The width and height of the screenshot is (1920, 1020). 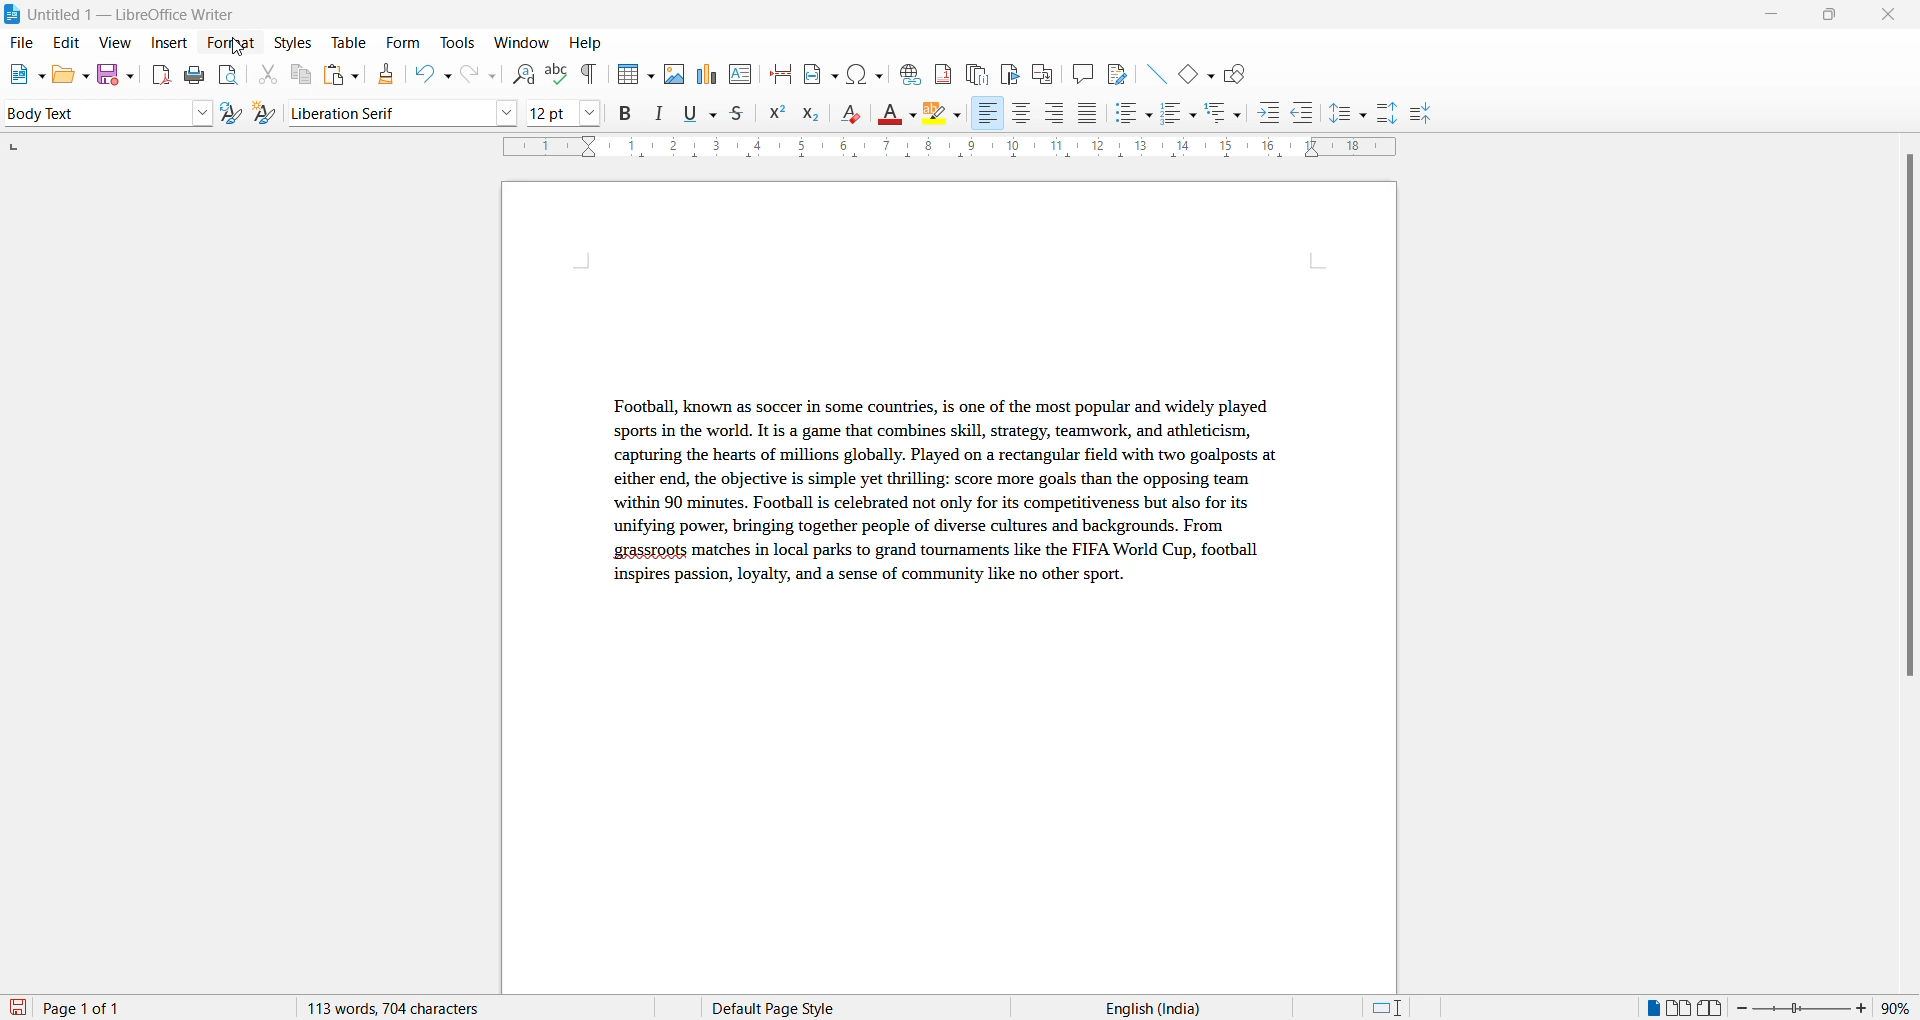 I want to click on select outline format, so click(x=1231, y=112).